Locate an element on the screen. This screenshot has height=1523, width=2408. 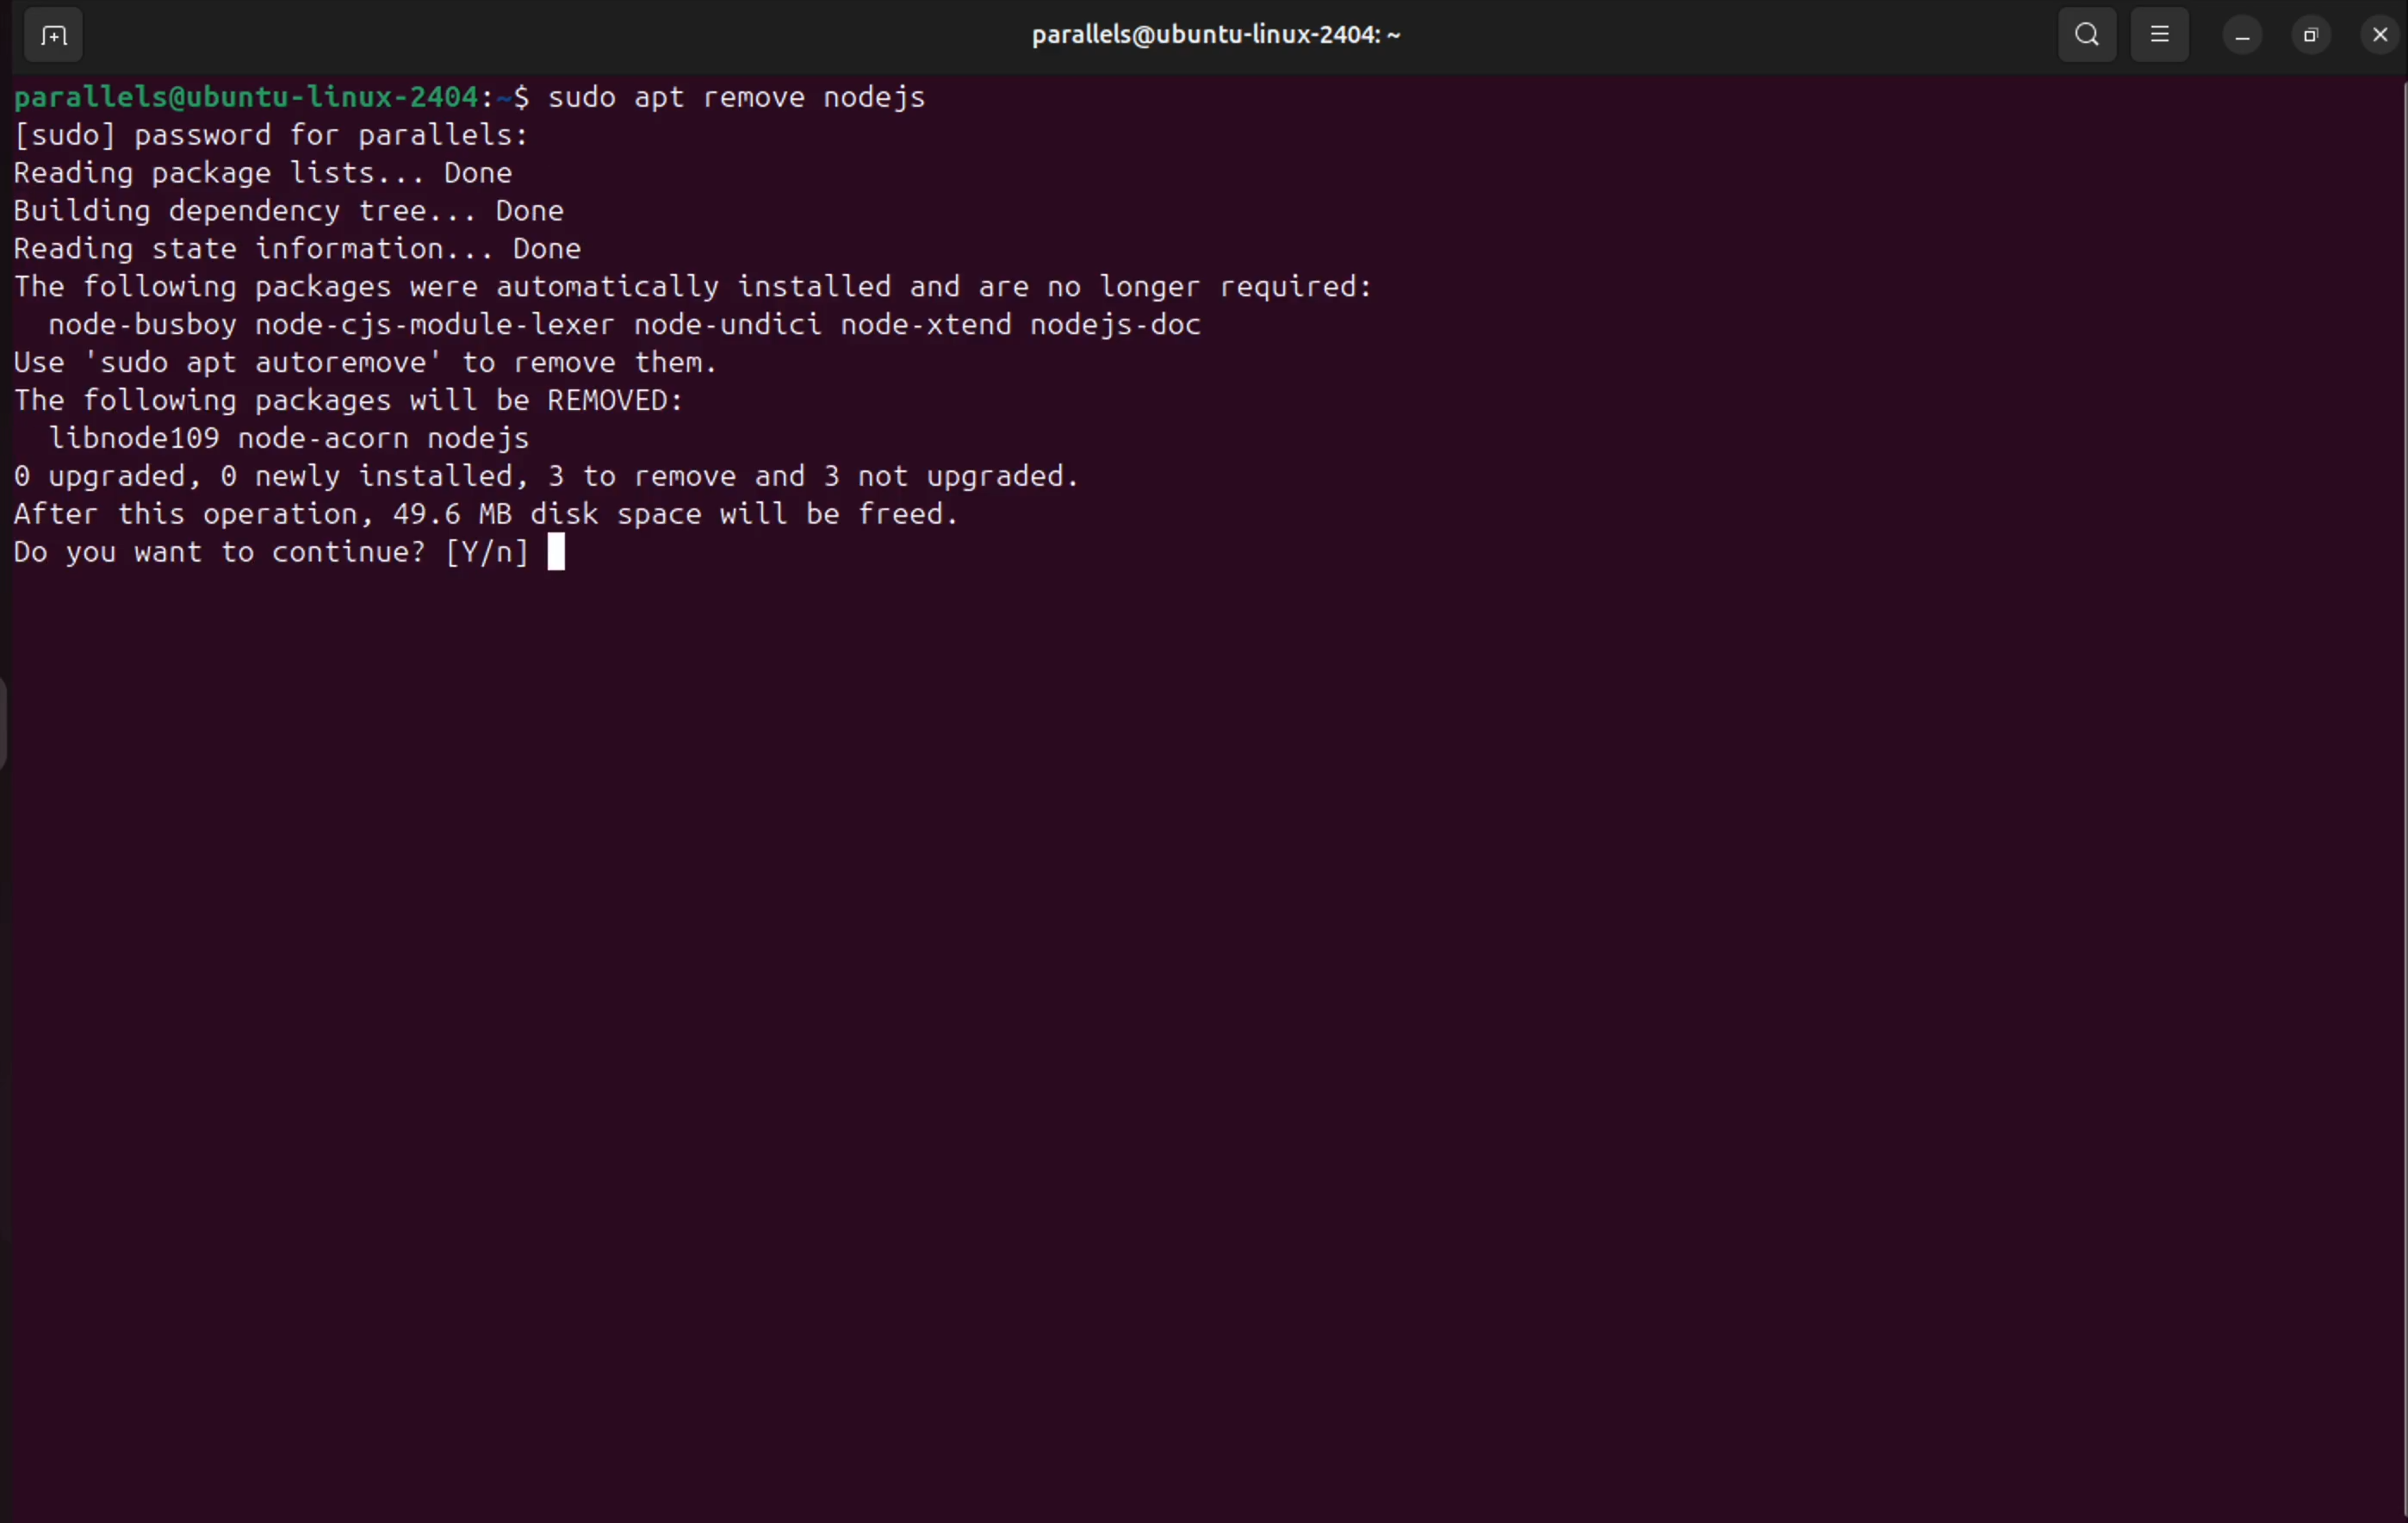
Reading package lists... Done

Building dependency tree... Done

Reading state information... Done

The following packages were automatically installed and are no longer required:
node-busboy node-cjs-module-lexer node-undici node-xtend nodejs-doc

Use 'sudo apt autoremove' to remove them.

The following packages will be REMOVED:
1ibnode109 node-acorn nodejs

0 upgraded, 0 newly installed, 3 to remove and 3 not upgraded.

After this operation, 49.6 MB disk space will be freed. is located at coordinates (699, 343).